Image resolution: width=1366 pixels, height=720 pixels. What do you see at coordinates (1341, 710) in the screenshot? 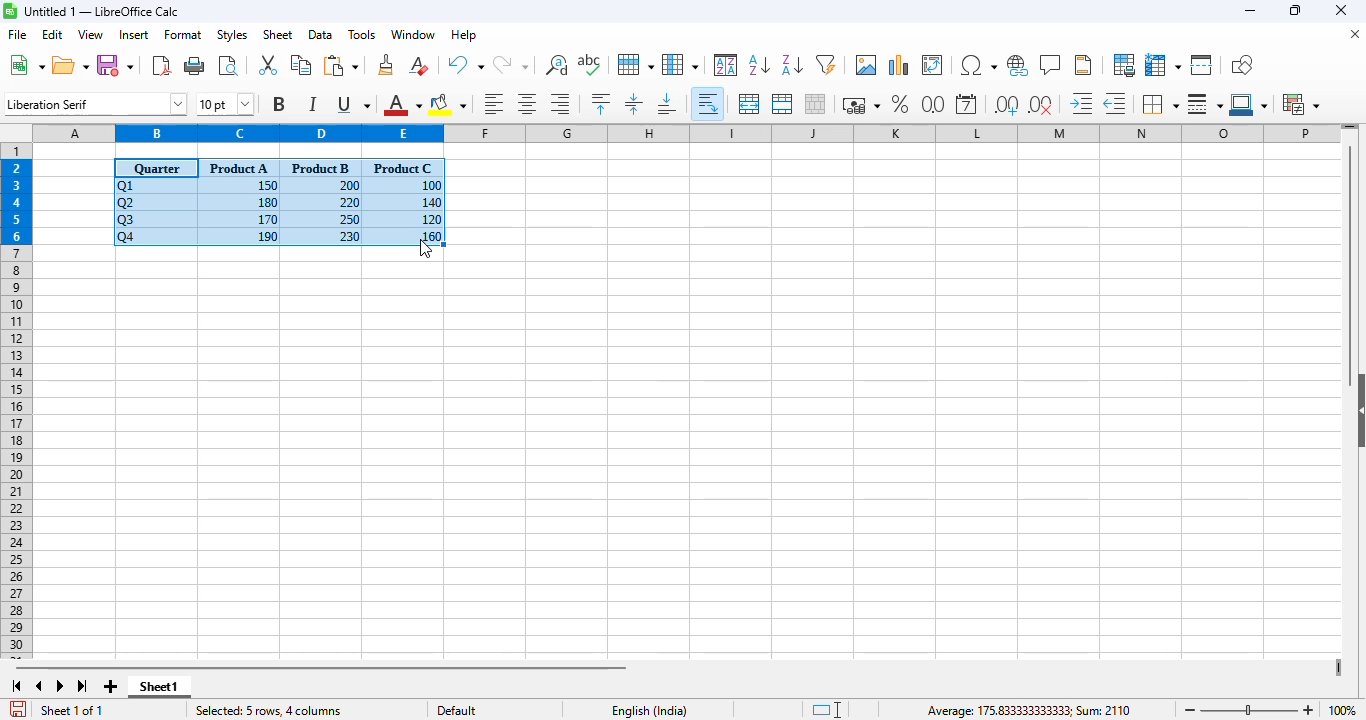
I see `zoom factor` at bounding box center [1341, 710].